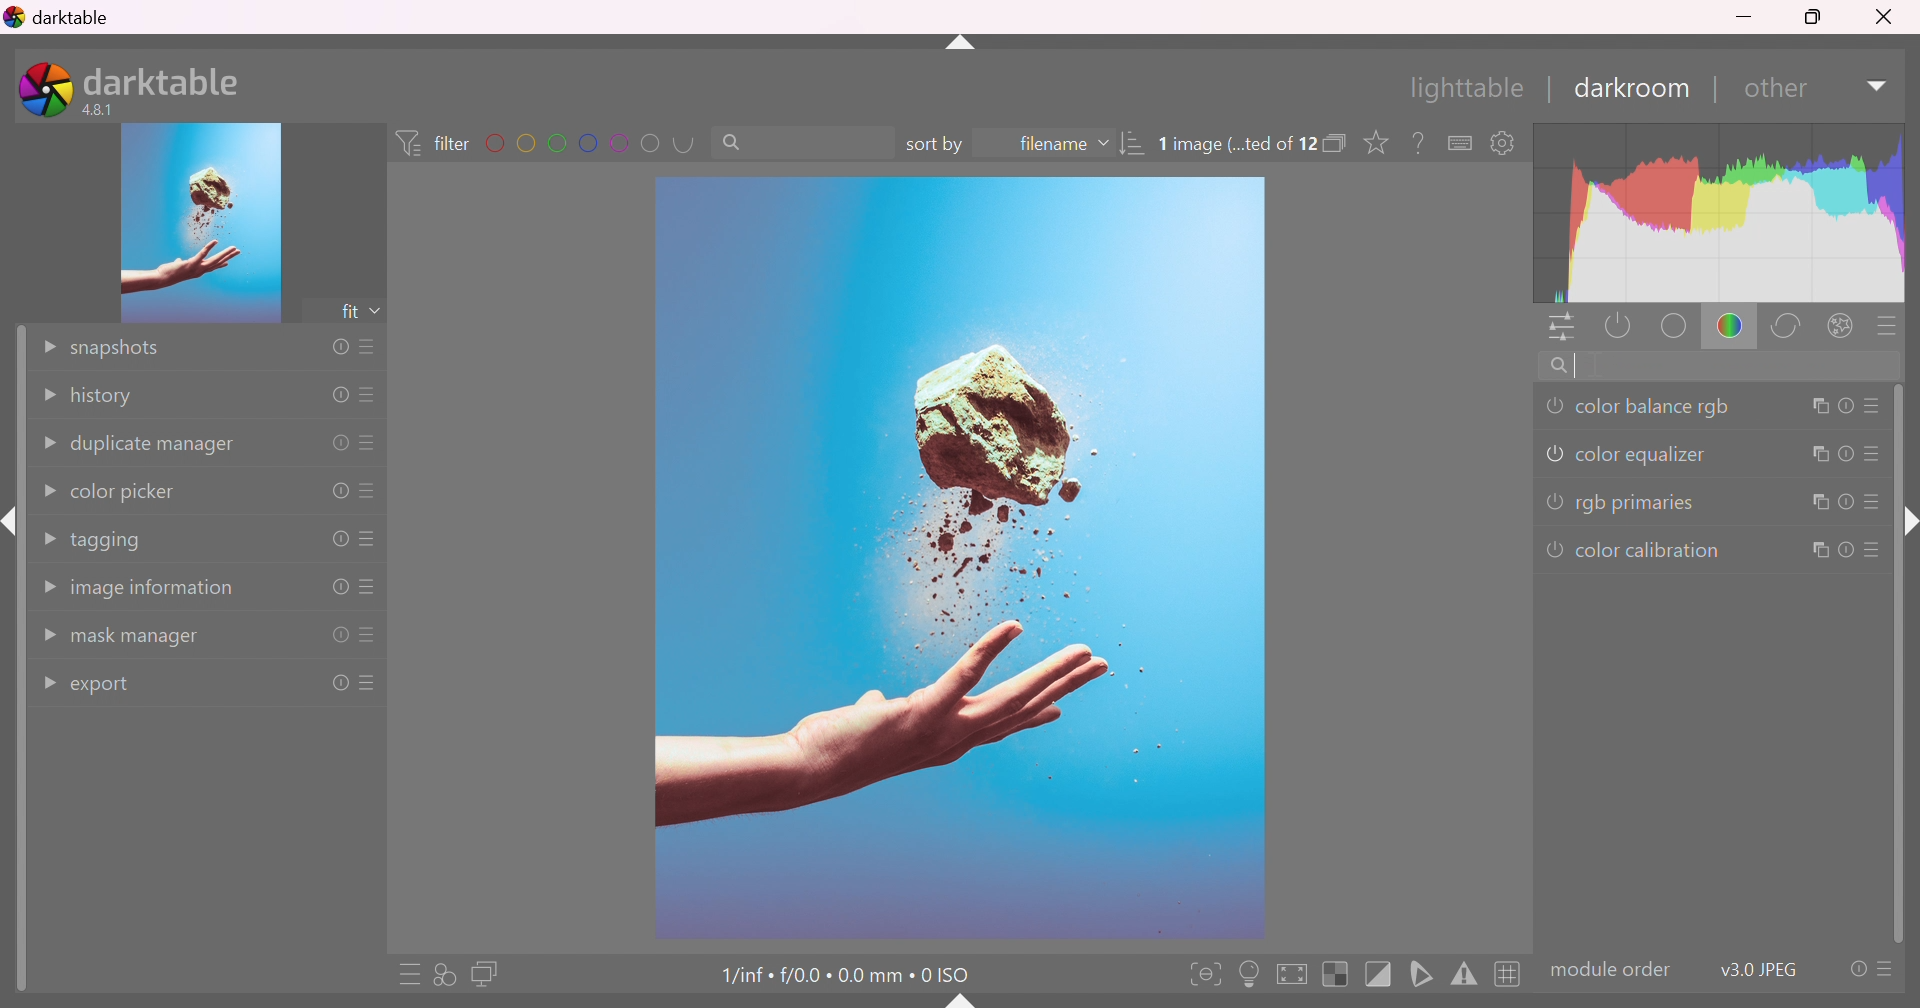 The image size is (1920, 1008). I want to click on toggle softproofing, so click(1422, 974).